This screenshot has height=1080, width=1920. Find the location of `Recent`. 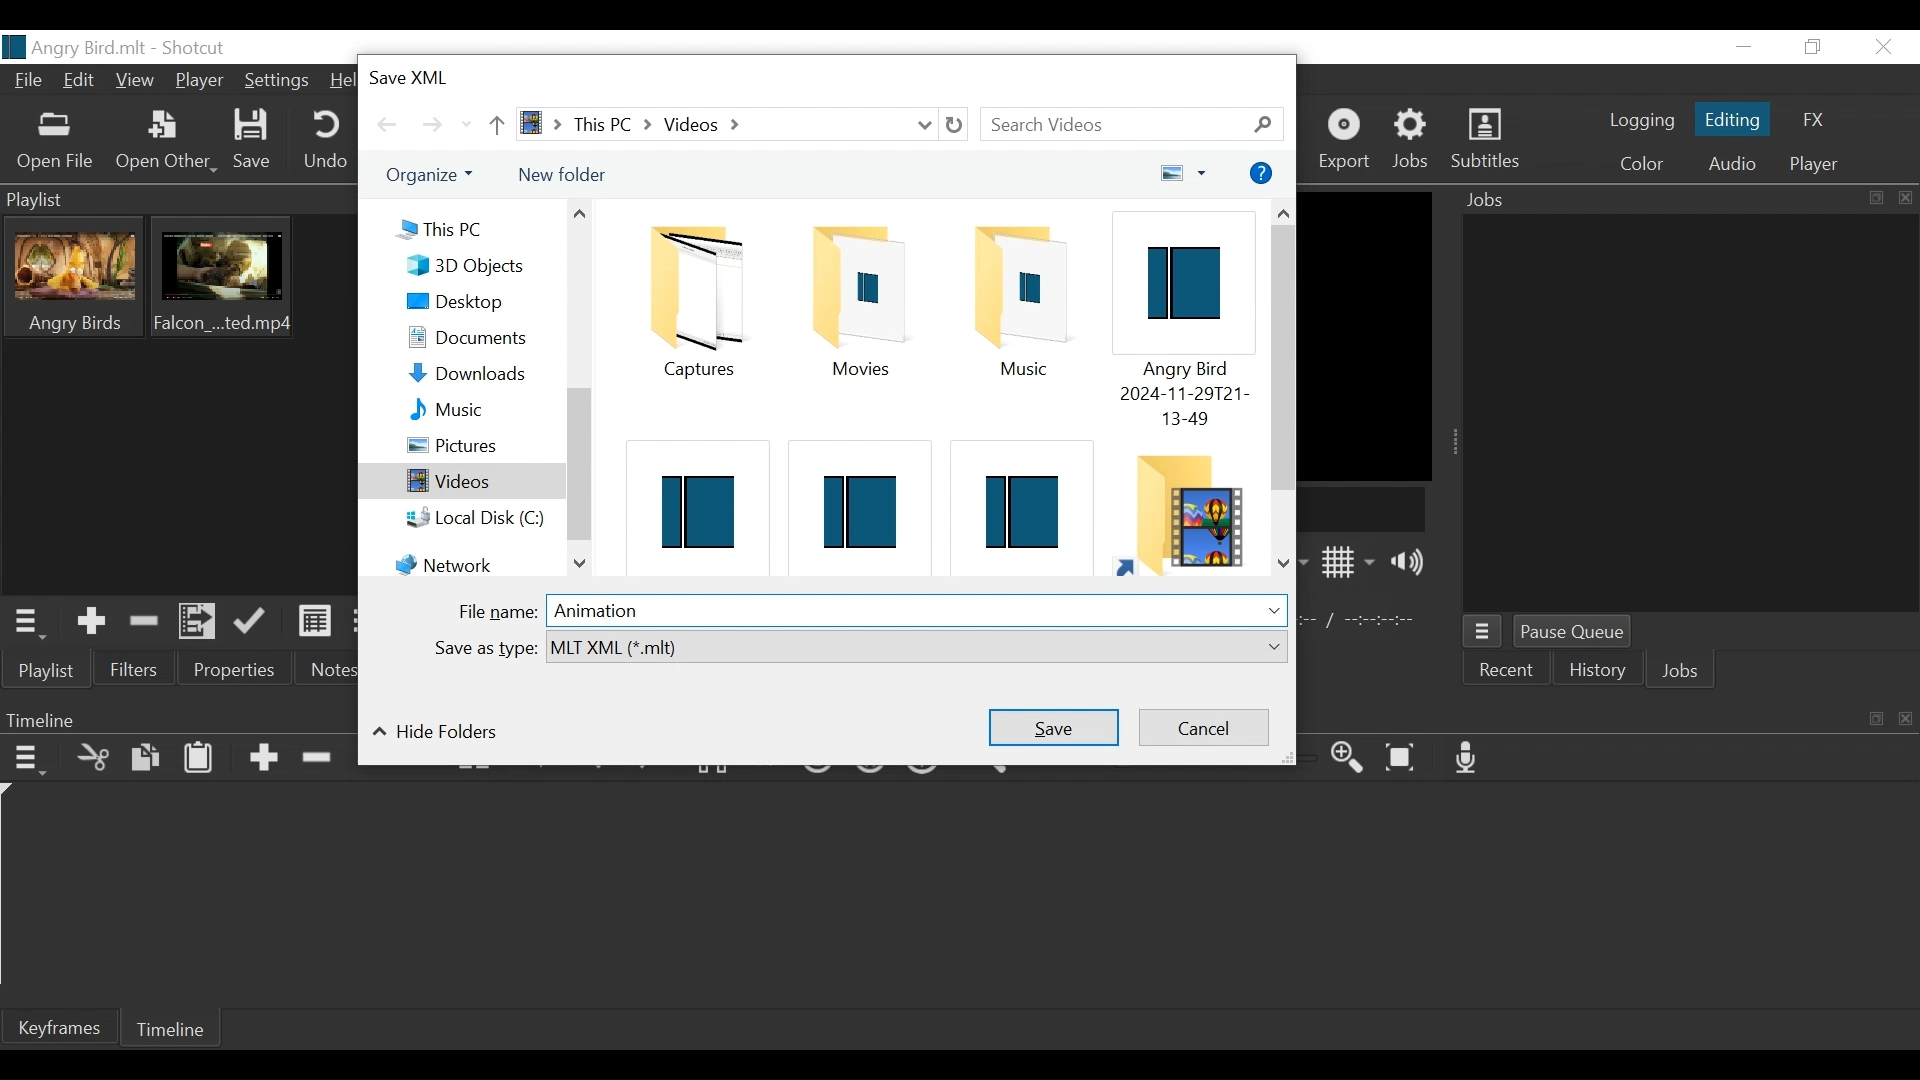

Recent is located at coordinates (1509, 673).